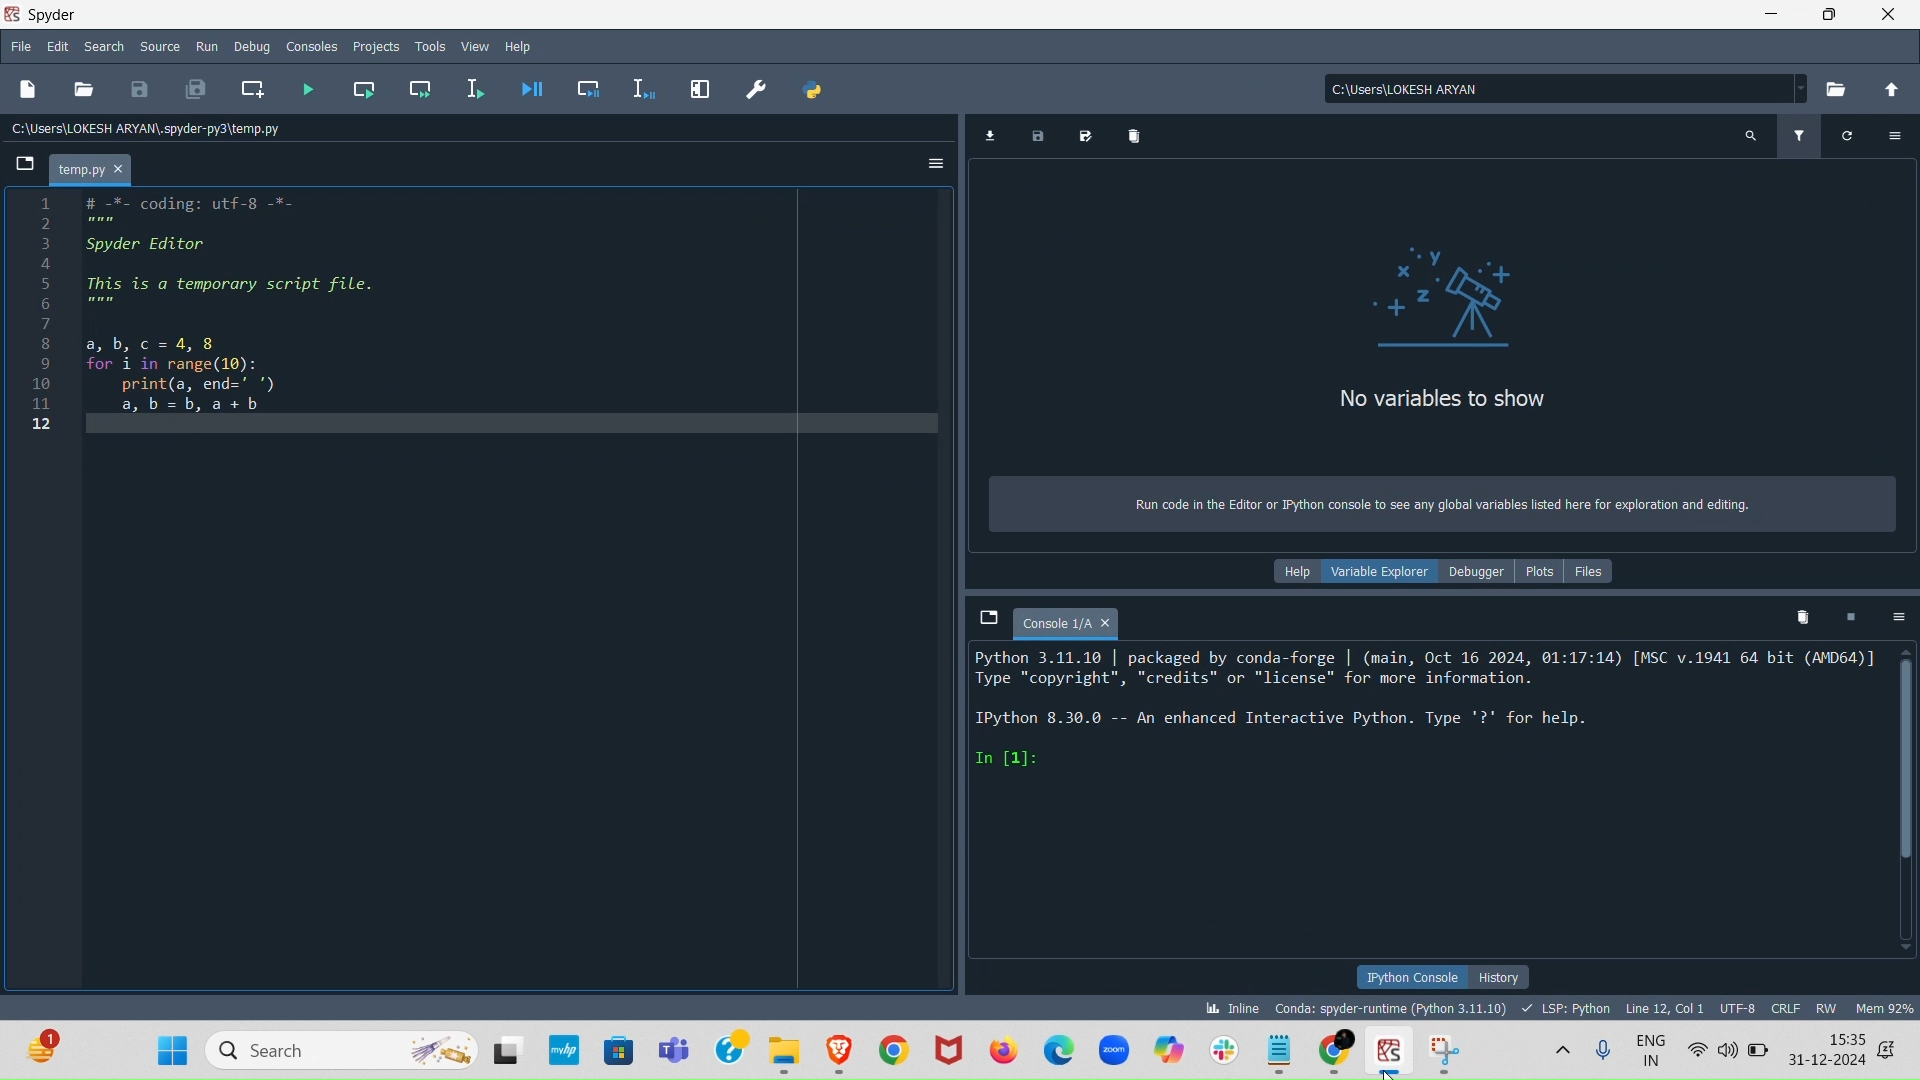 Image resolution: width=1920 pixels, height=1080 pixels. Describe the element at coordinates (1429, 335) in the screenshot. I see `Variables` at that location.